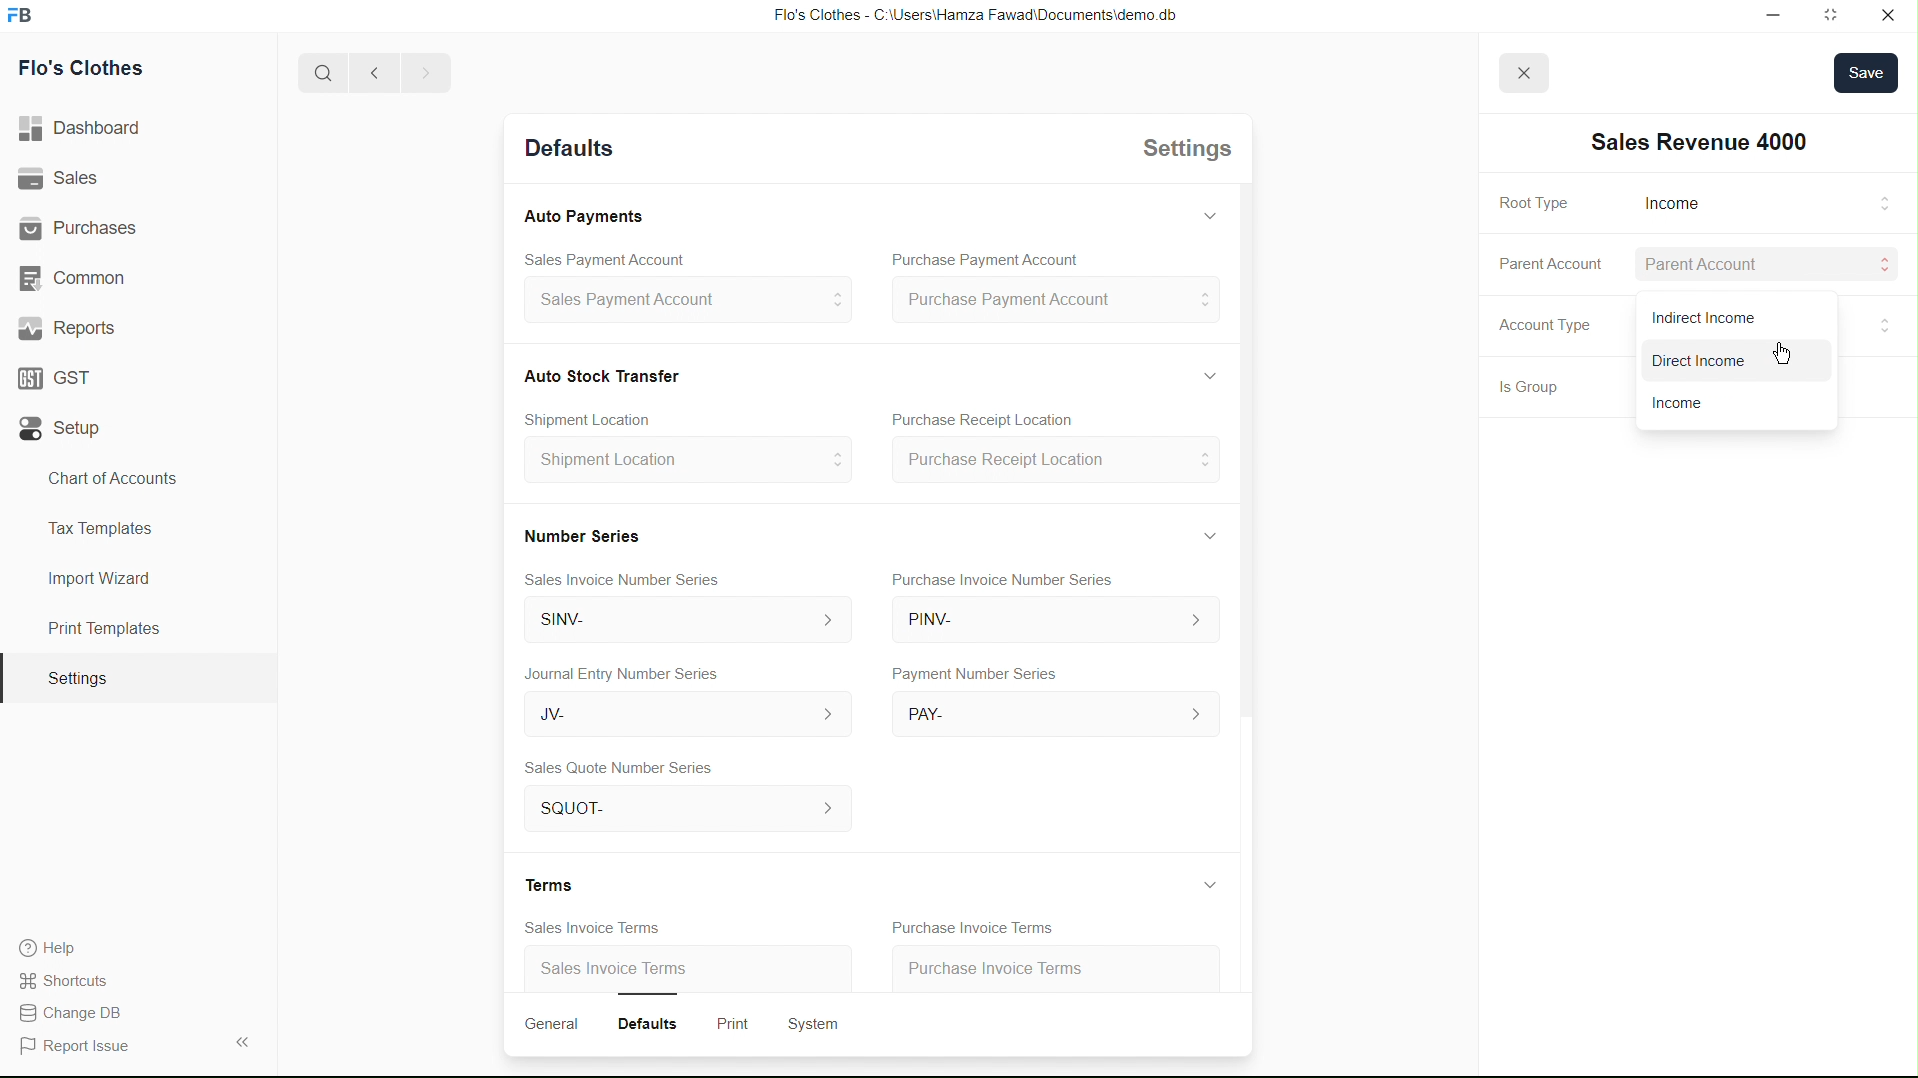 The width and height of the screenshot is (1918, 1078). What do you see at coordinates (619, 769) in the screenshot?
I see `Sales Quote Number Series` at bounding box center [619, 769].